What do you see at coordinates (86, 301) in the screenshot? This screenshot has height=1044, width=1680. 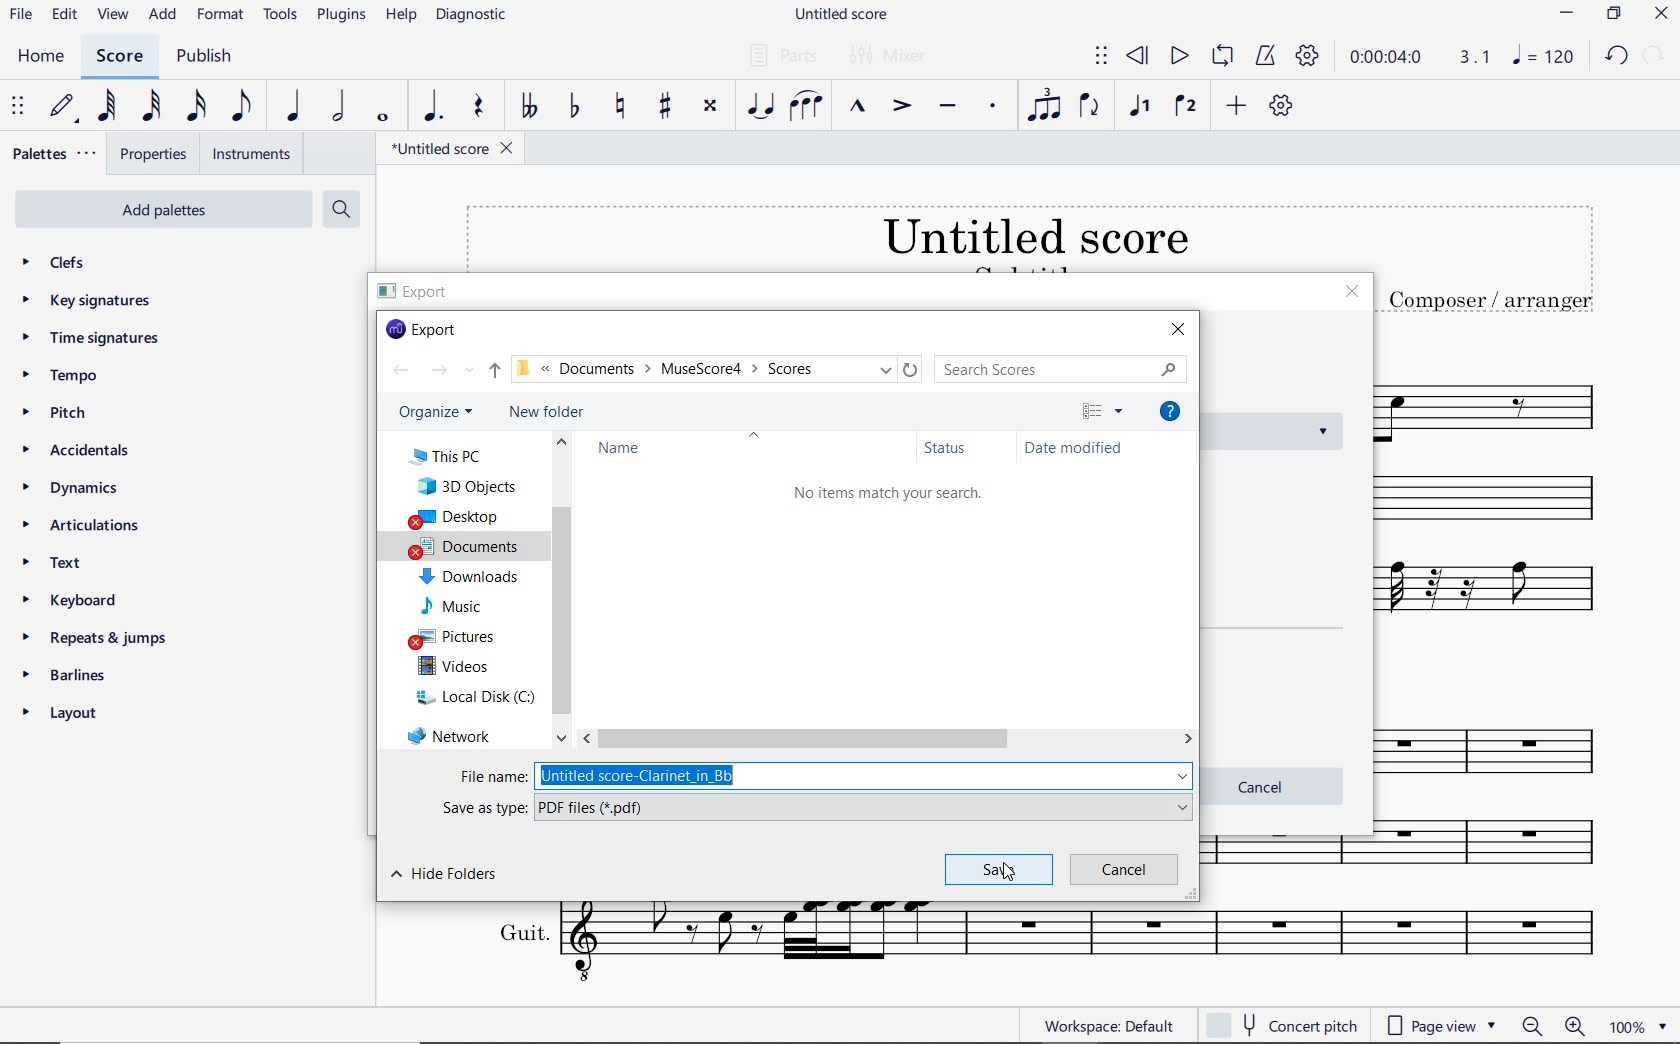 I see `key signatures` at bounding box center [86, 301].